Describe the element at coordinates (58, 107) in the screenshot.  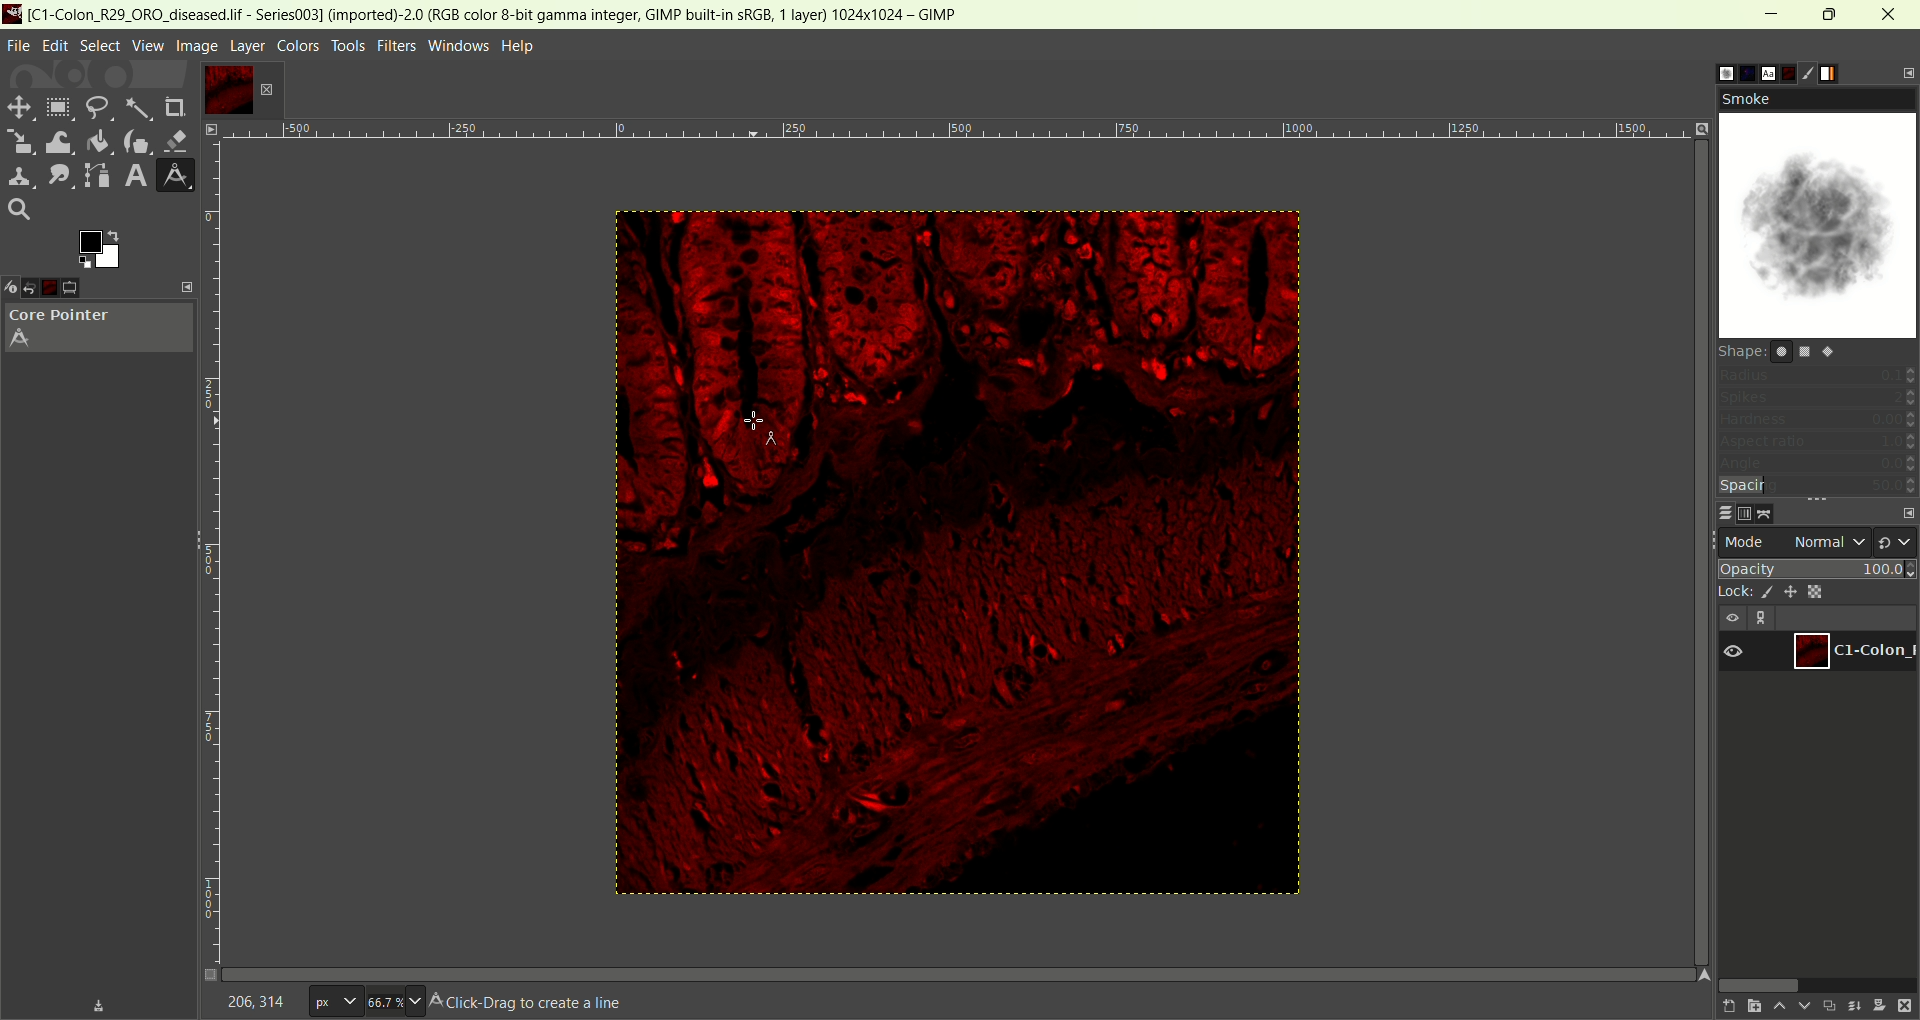
I see `rectangle select tool` at that location.